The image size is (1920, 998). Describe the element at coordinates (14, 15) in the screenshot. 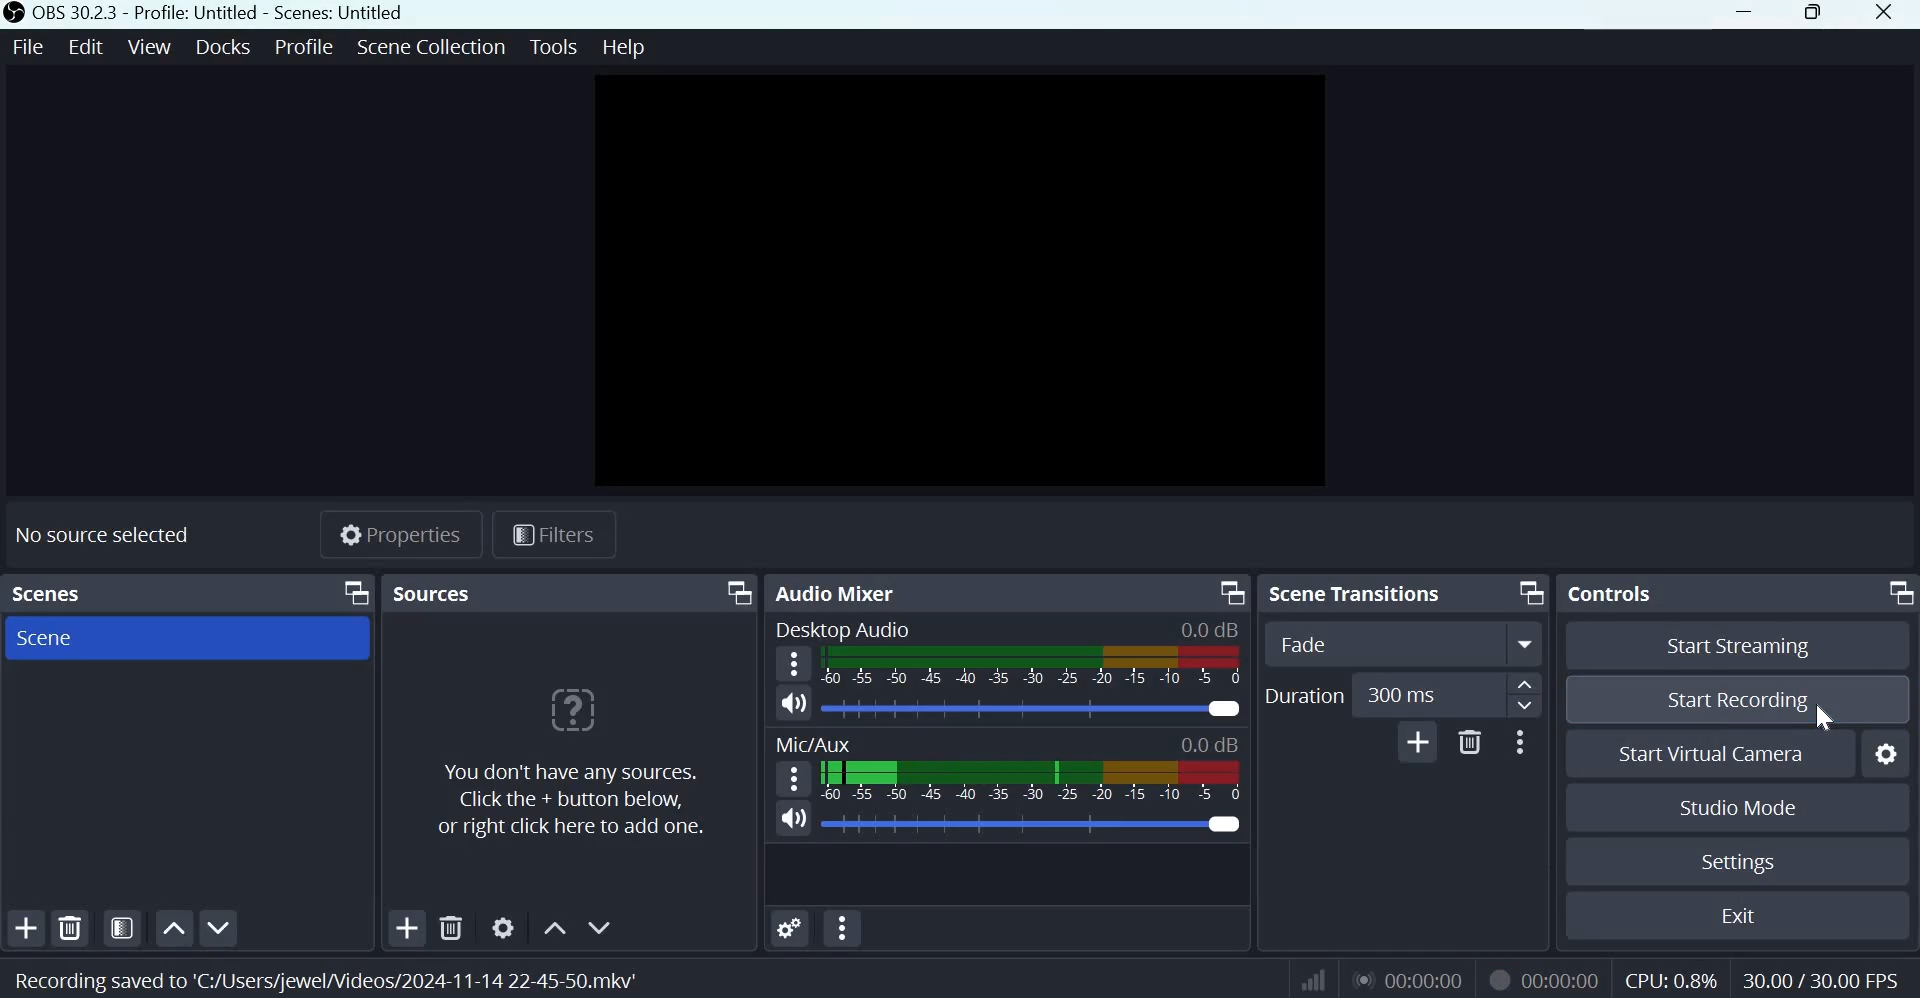

I see `OBS Studio Logo` at that location.